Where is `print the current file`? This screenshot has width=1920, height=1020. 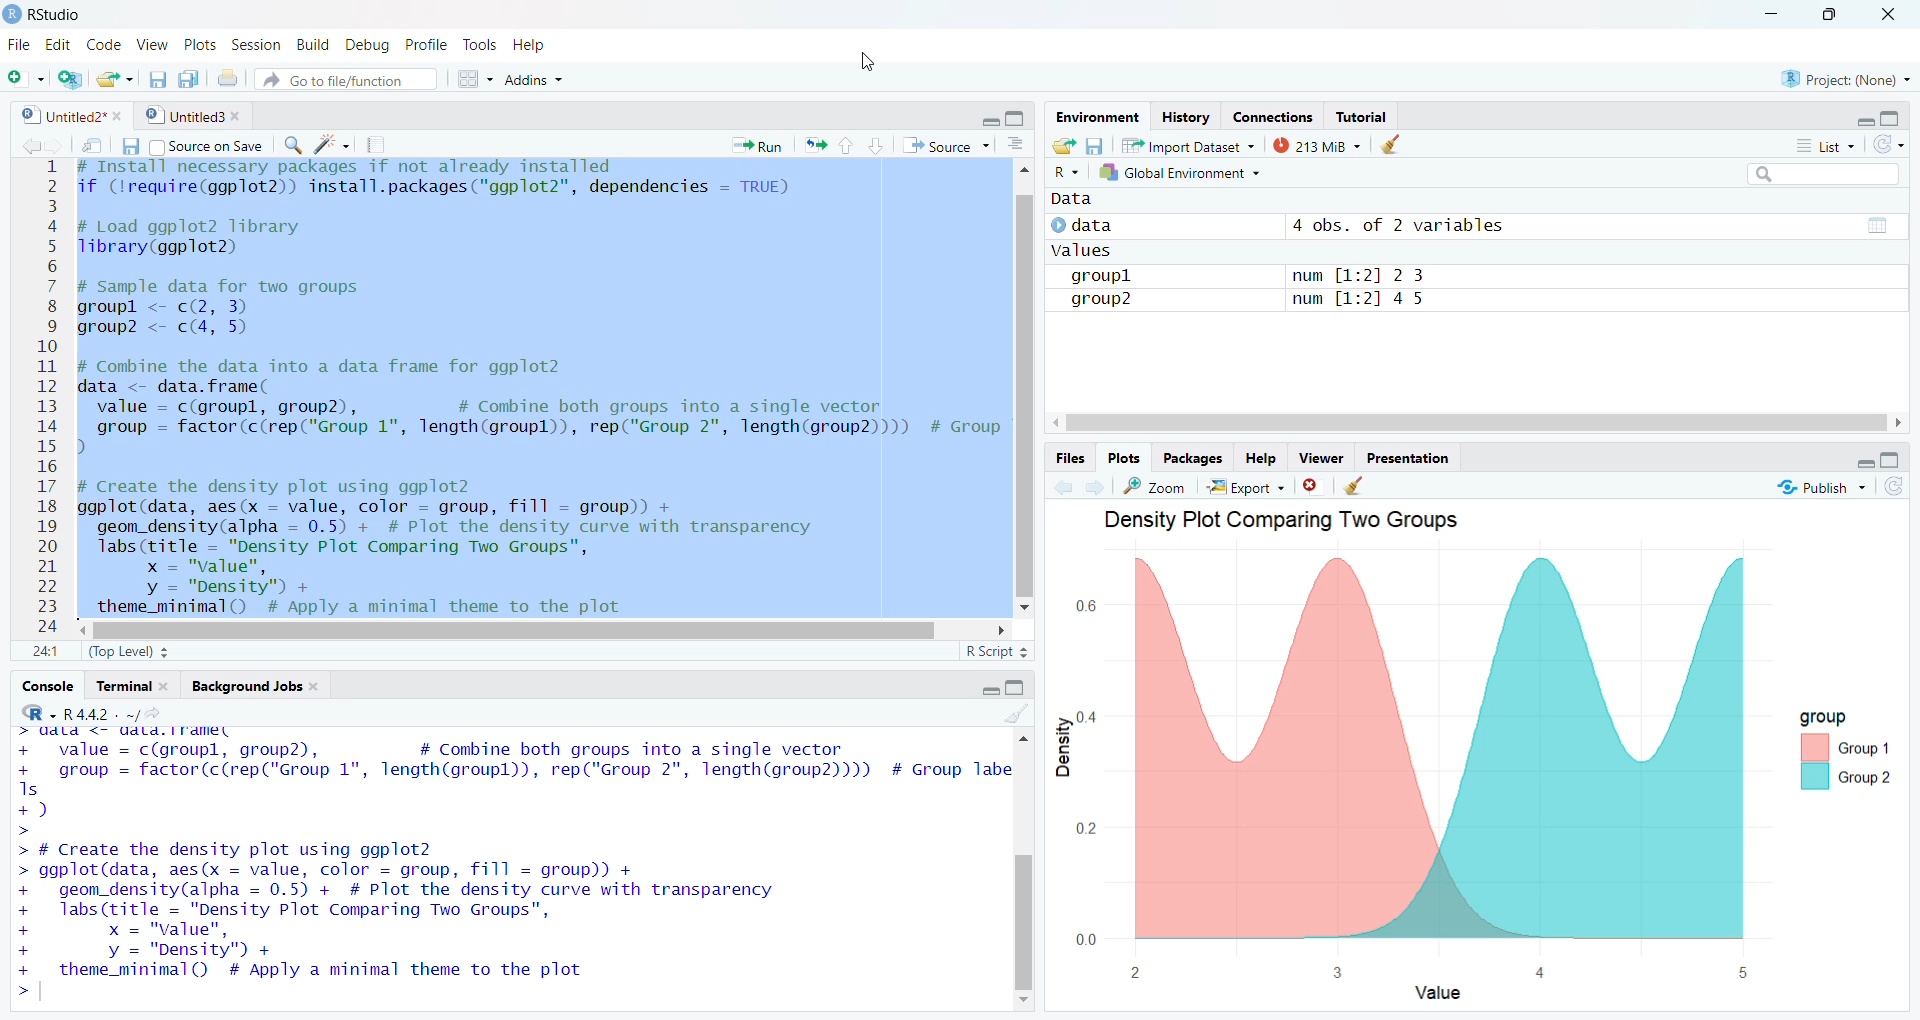 print the current file is located at coordinates (231, 80).